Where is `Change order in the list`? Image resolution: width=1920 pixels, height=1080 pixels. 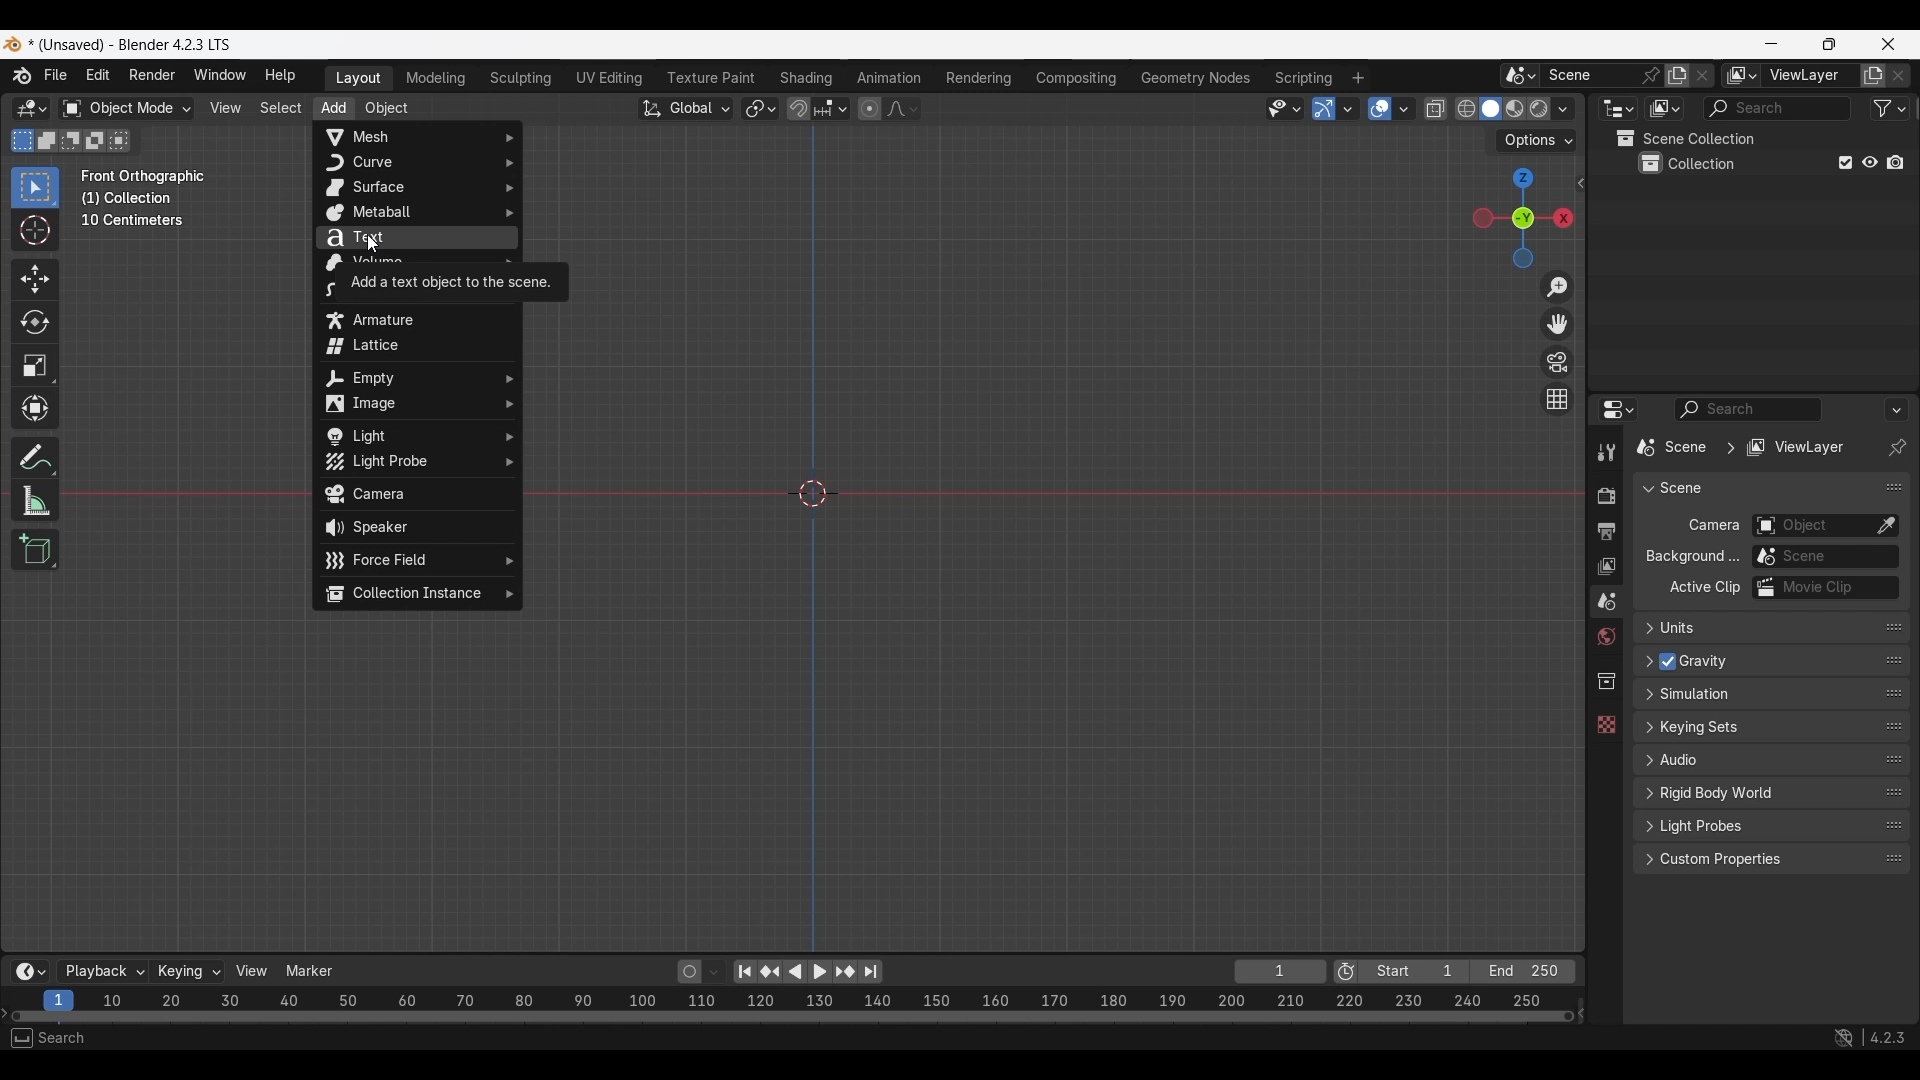
Change order in the list is located at coordinates (1894, 660).